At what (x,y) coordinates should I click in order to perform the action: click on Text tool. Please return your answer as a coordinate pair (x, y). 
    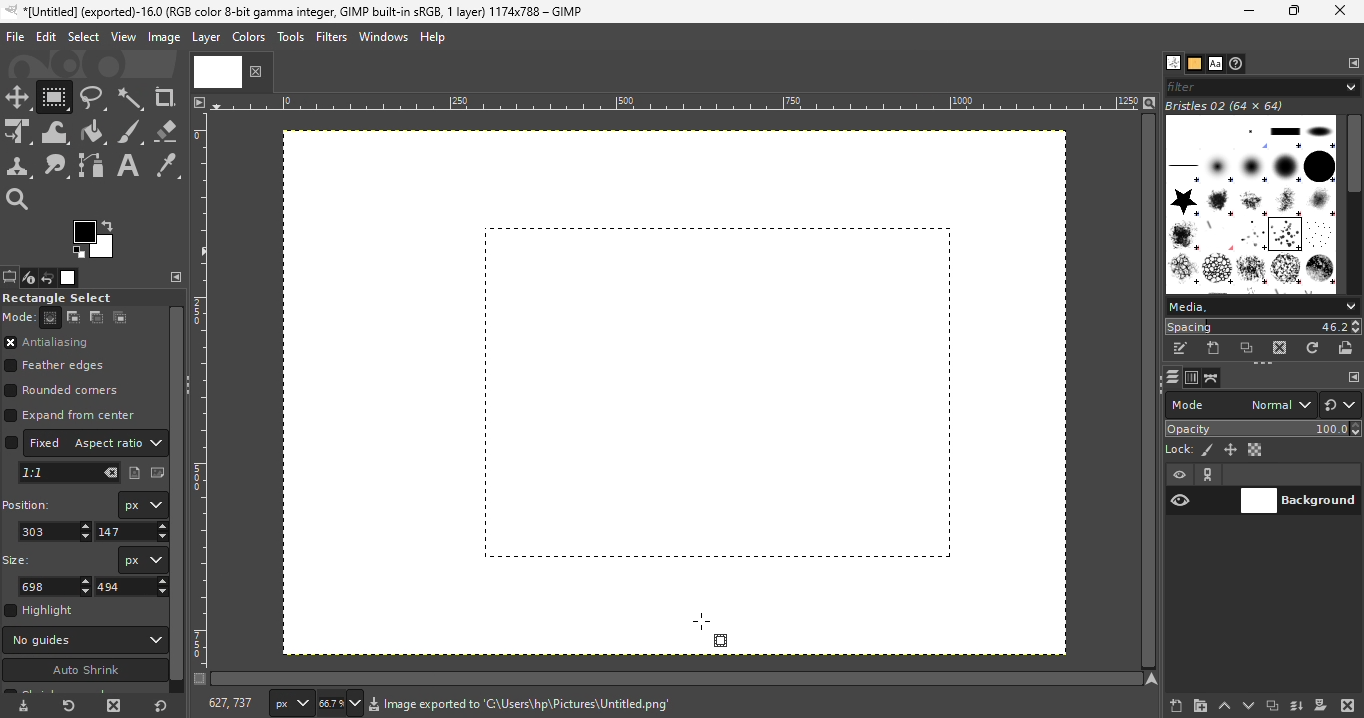
    Looking at the image, I should click on (130, 165).